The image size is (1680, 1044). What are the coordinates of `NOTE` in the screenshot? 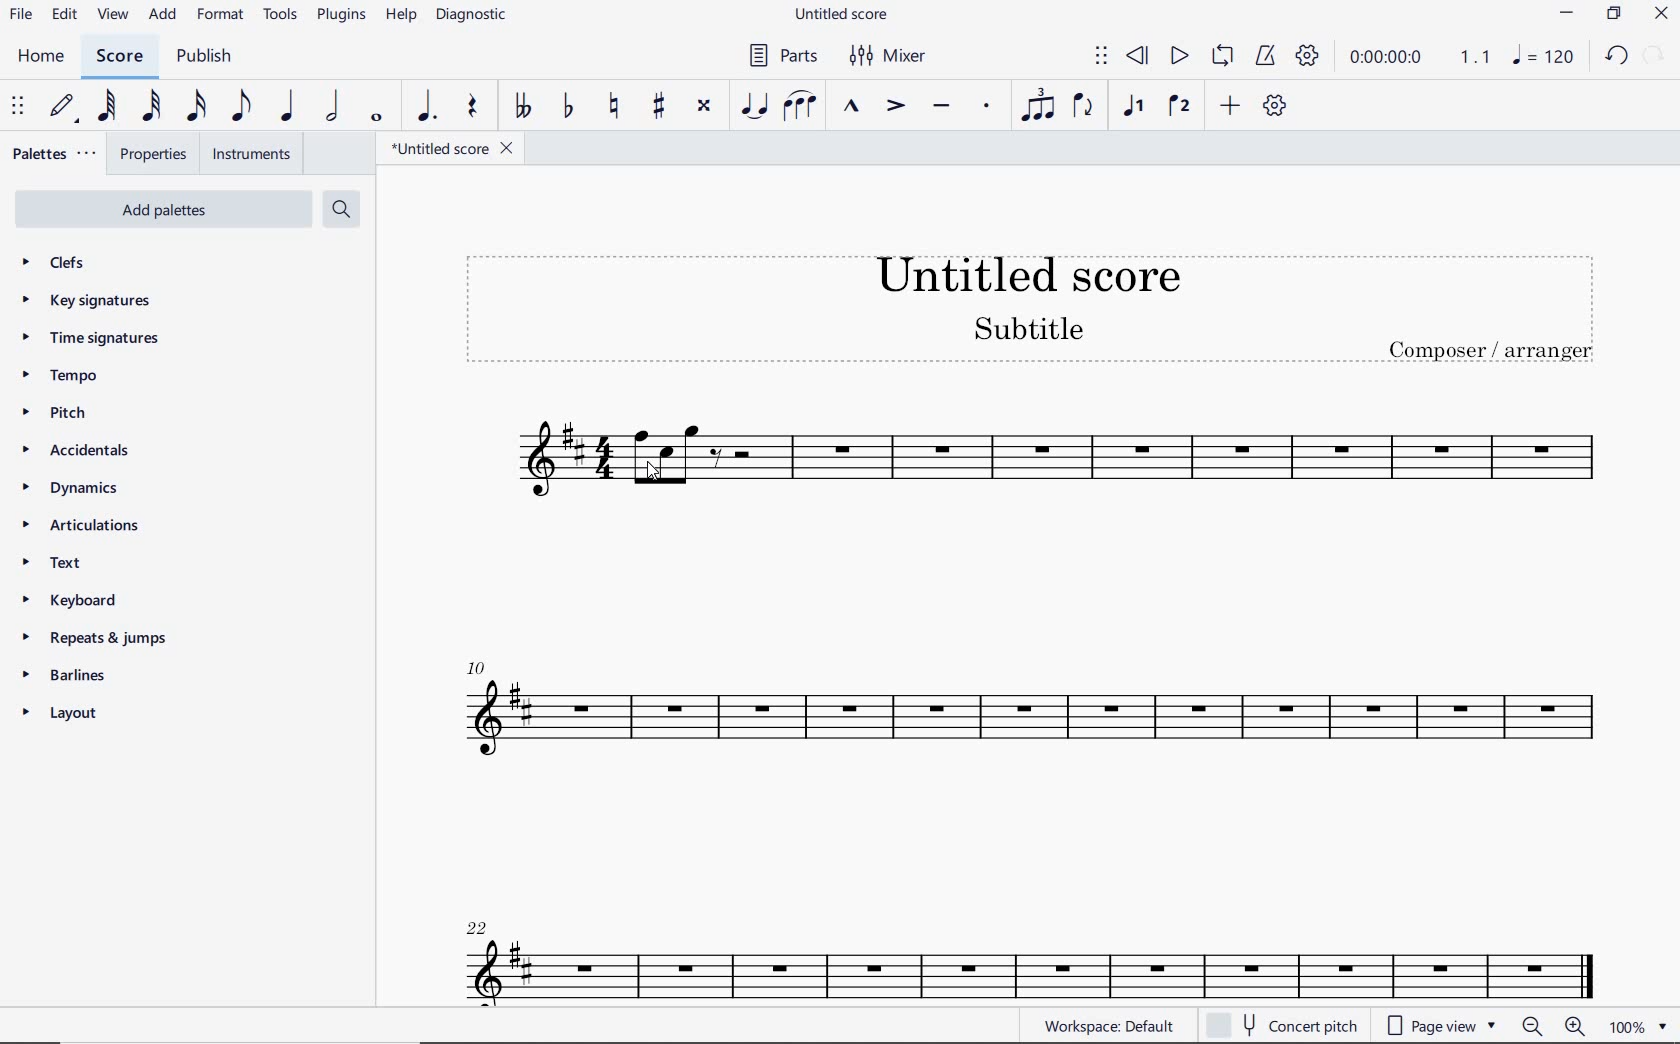 It's located at (1542, 56).